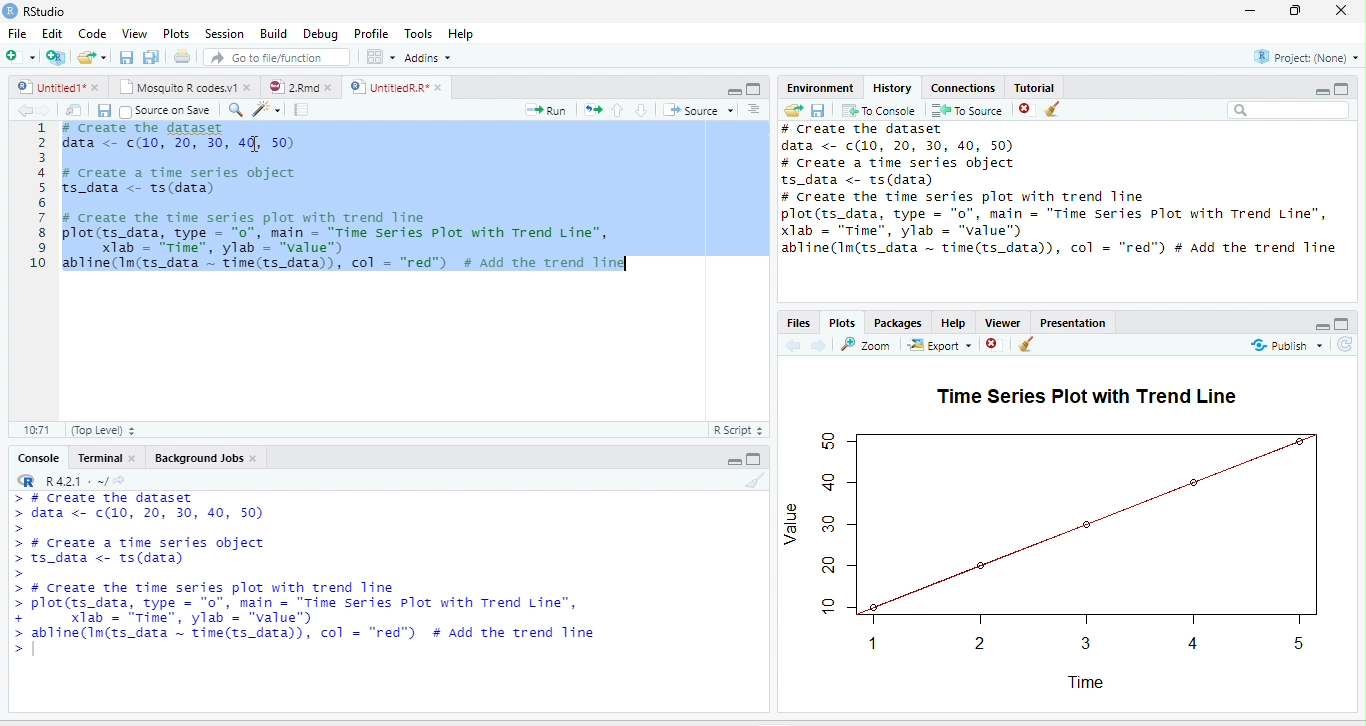 The width and height of the screenshot is (1366, 726). I want to click on close, so click(1341, 11).